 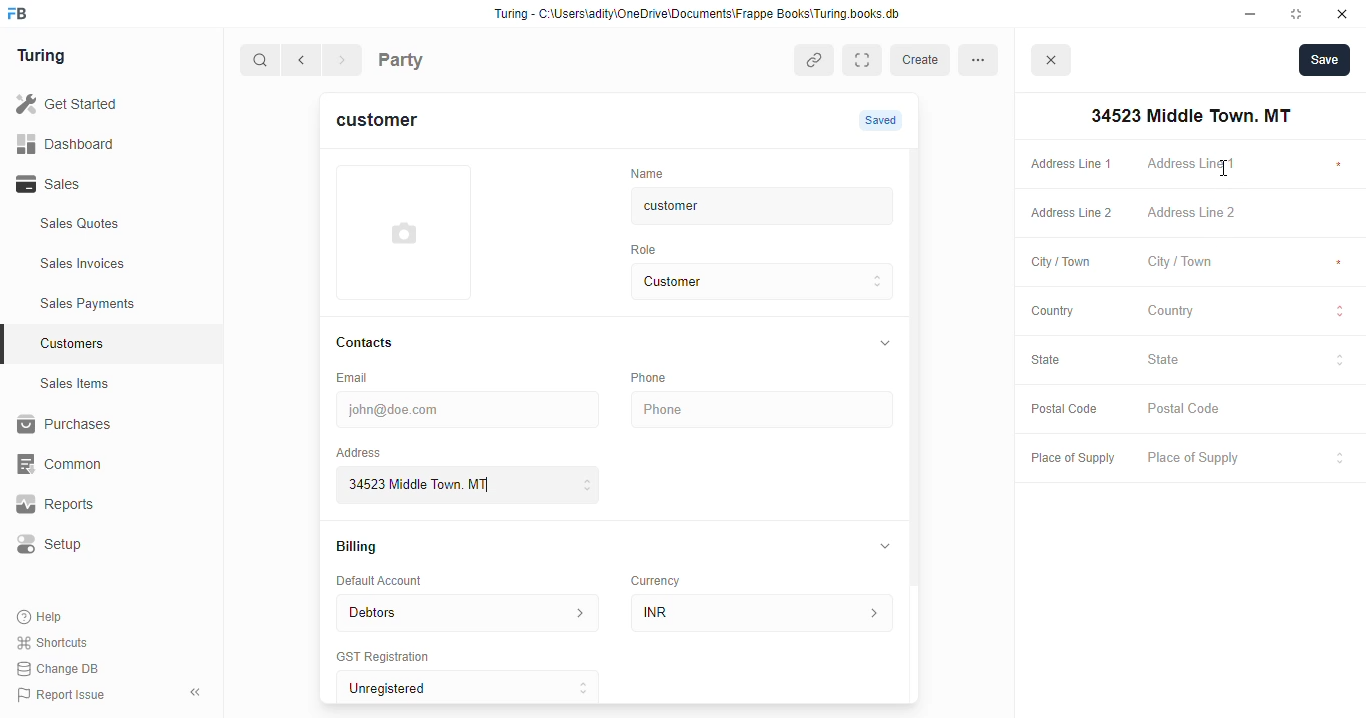 I want to click on Sales Payments, so click(x=118, y=304).